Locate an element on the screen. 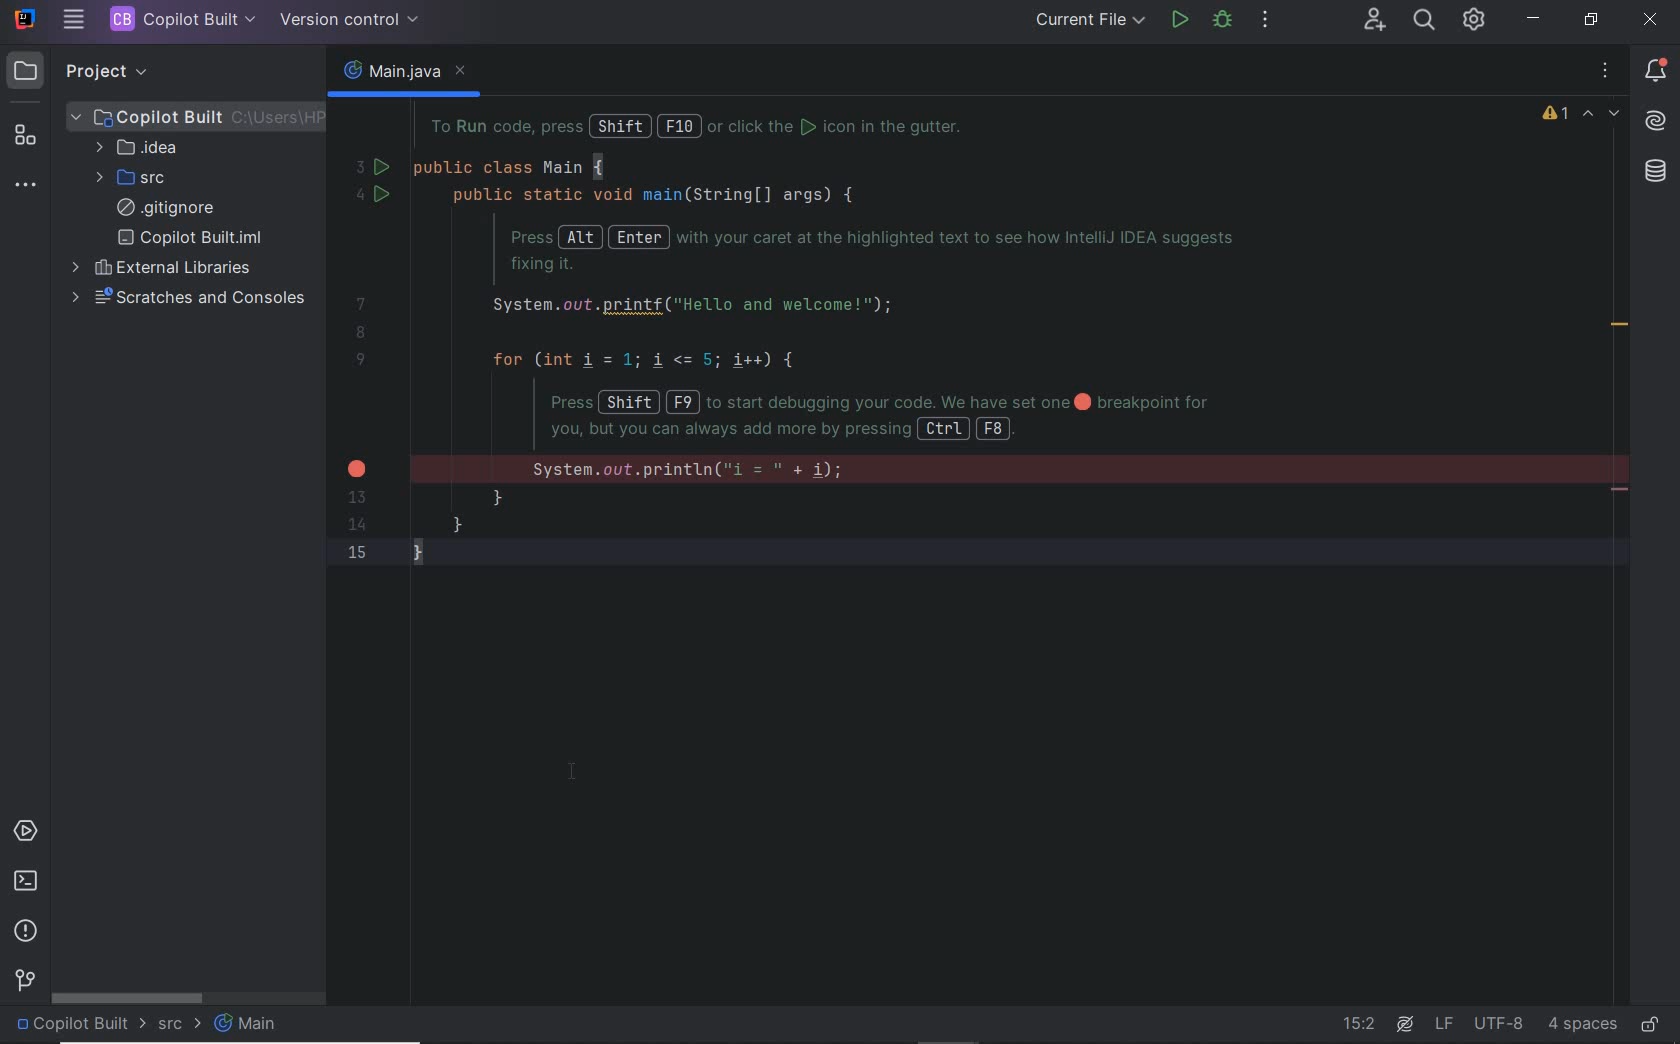 The image size is (1680, 1044). restore down is located at coordinates (1589, 19).